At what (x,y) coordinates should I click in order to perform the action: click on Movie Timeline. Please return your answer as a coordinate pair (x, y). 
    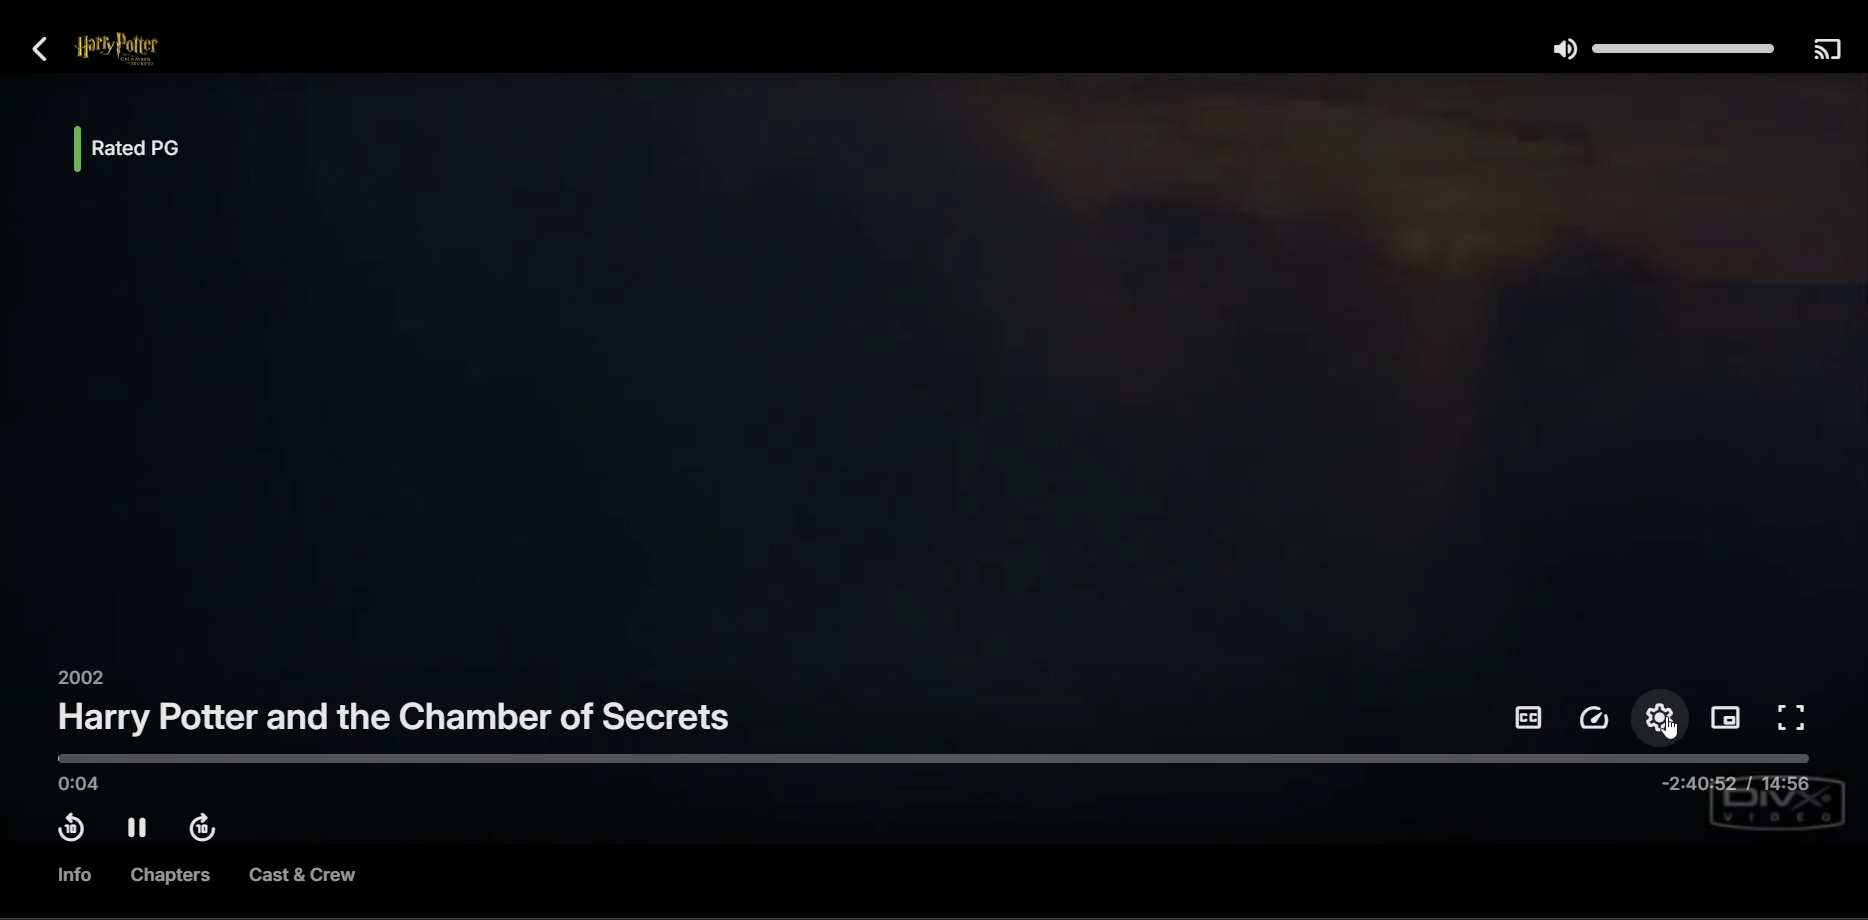
    Looking at the image, I should click on (926, 759).